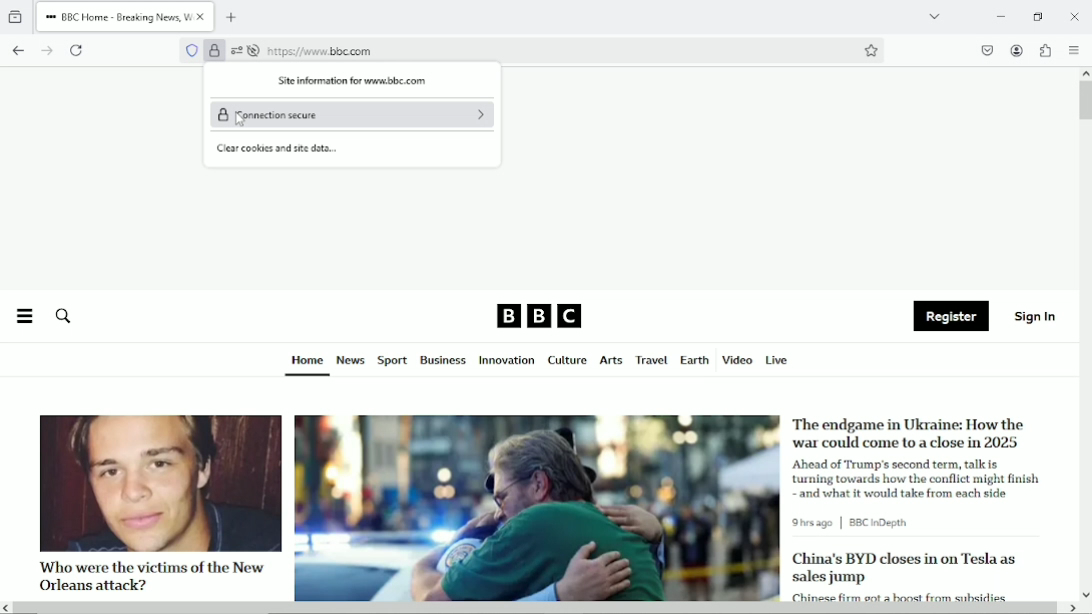 This screenshot has width=1092, height=614. What do you see at coordinates (693, 360) in the screenshot?
I see `Earth` at bounding box center [693, 360].